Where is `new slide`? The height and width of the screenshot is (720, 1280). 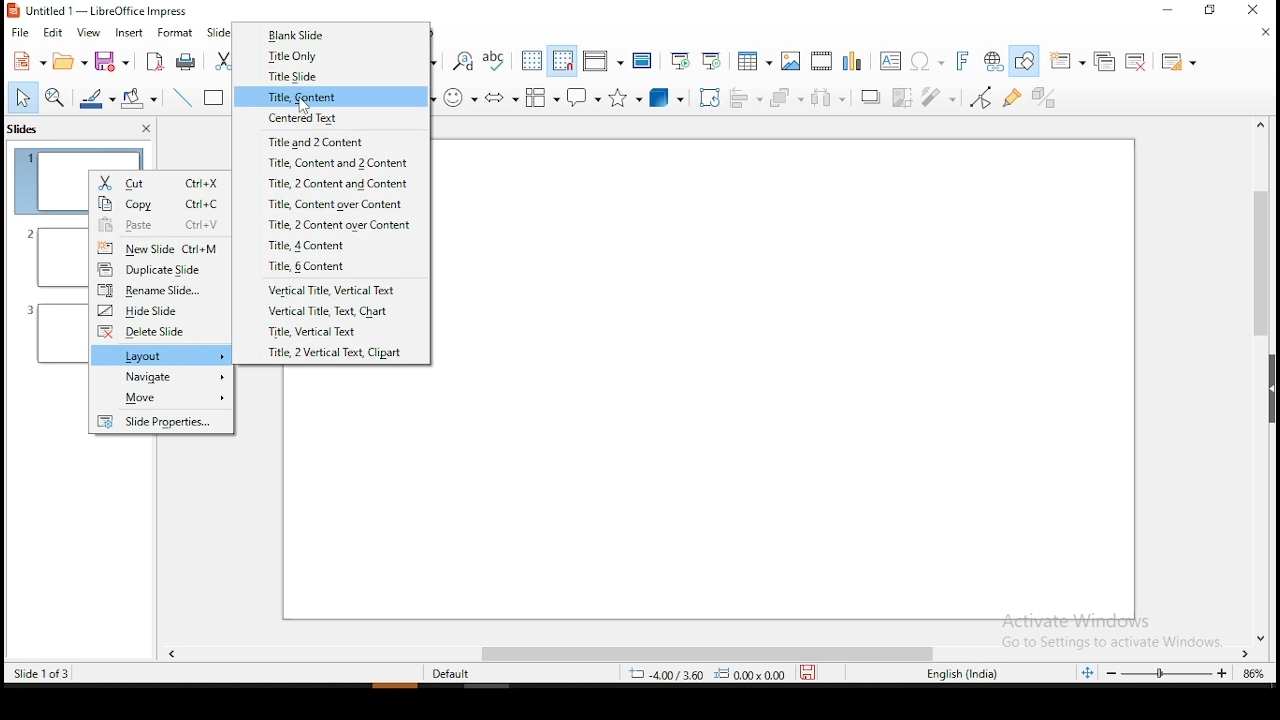 new slide is located at coordinates (1065, 60).